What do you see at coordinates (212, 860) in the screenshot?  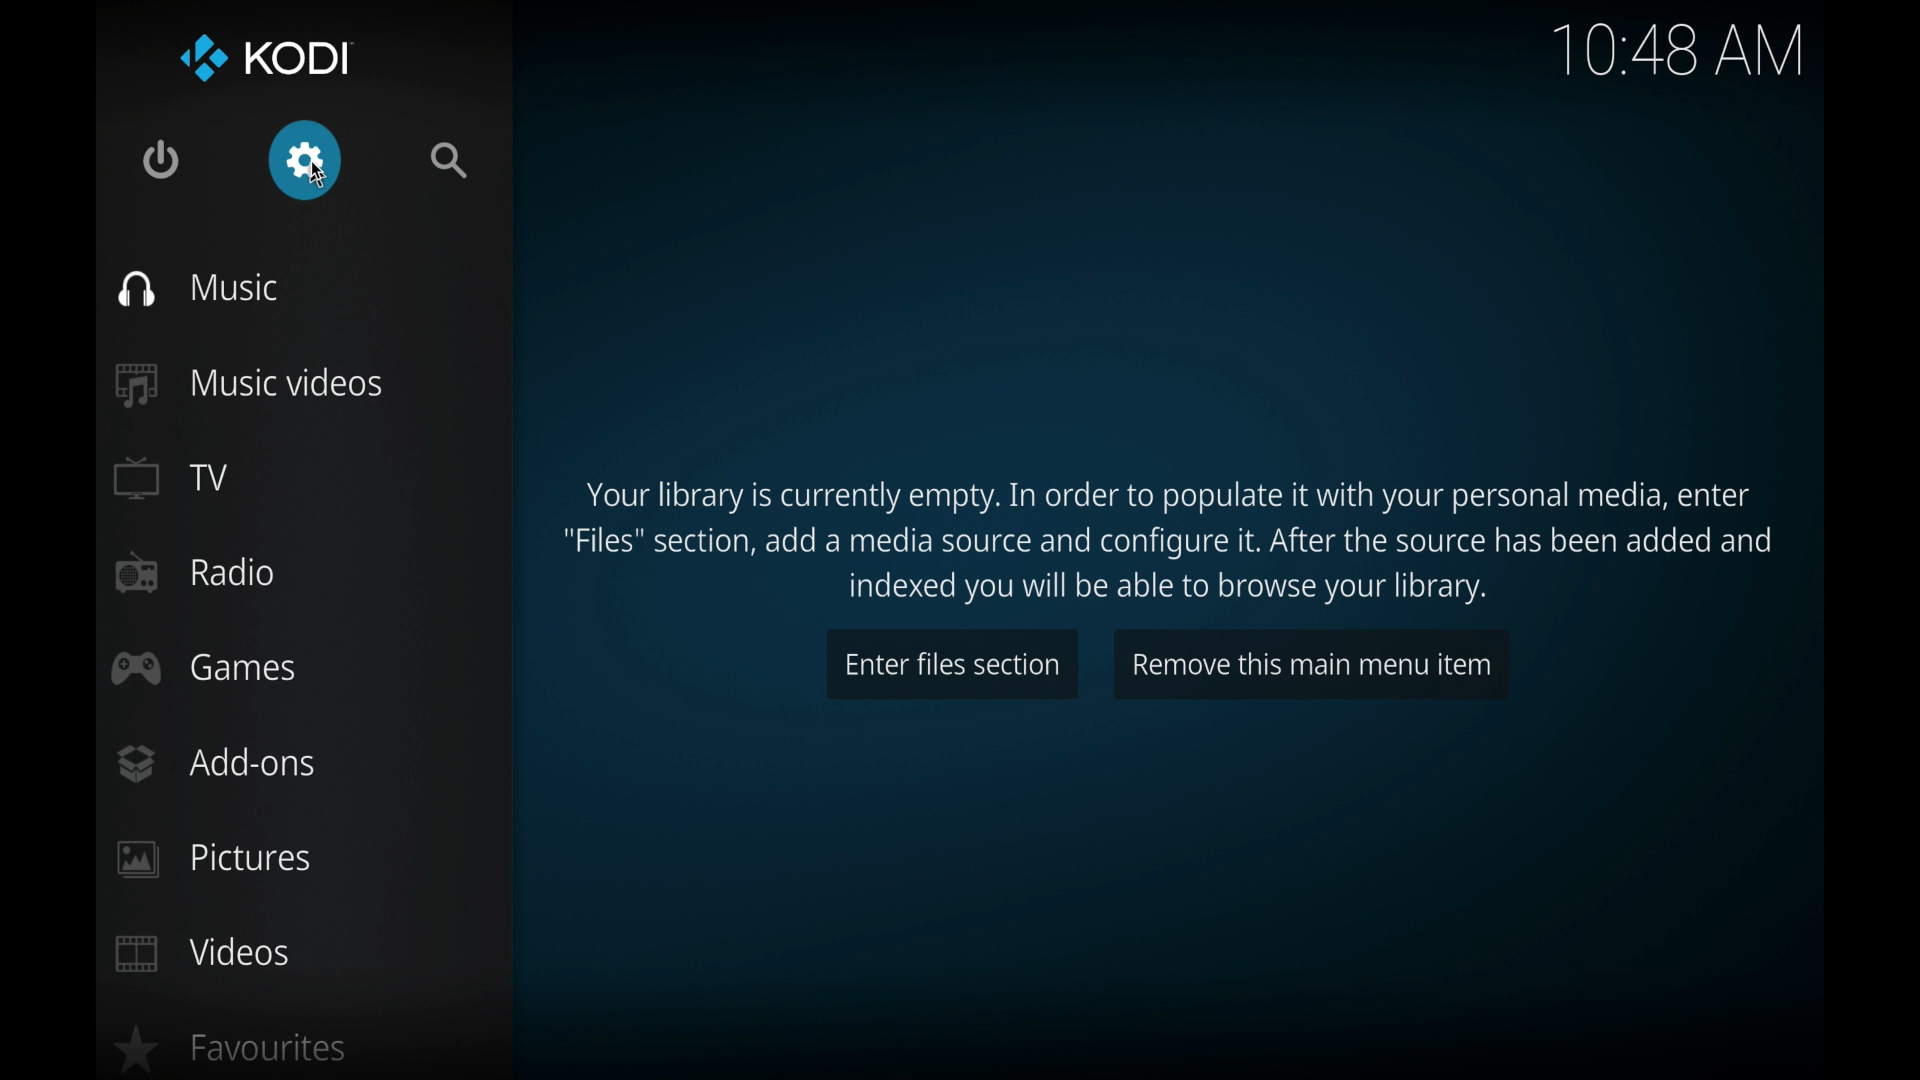 I see `pictures` at bounding box center [212, 860].